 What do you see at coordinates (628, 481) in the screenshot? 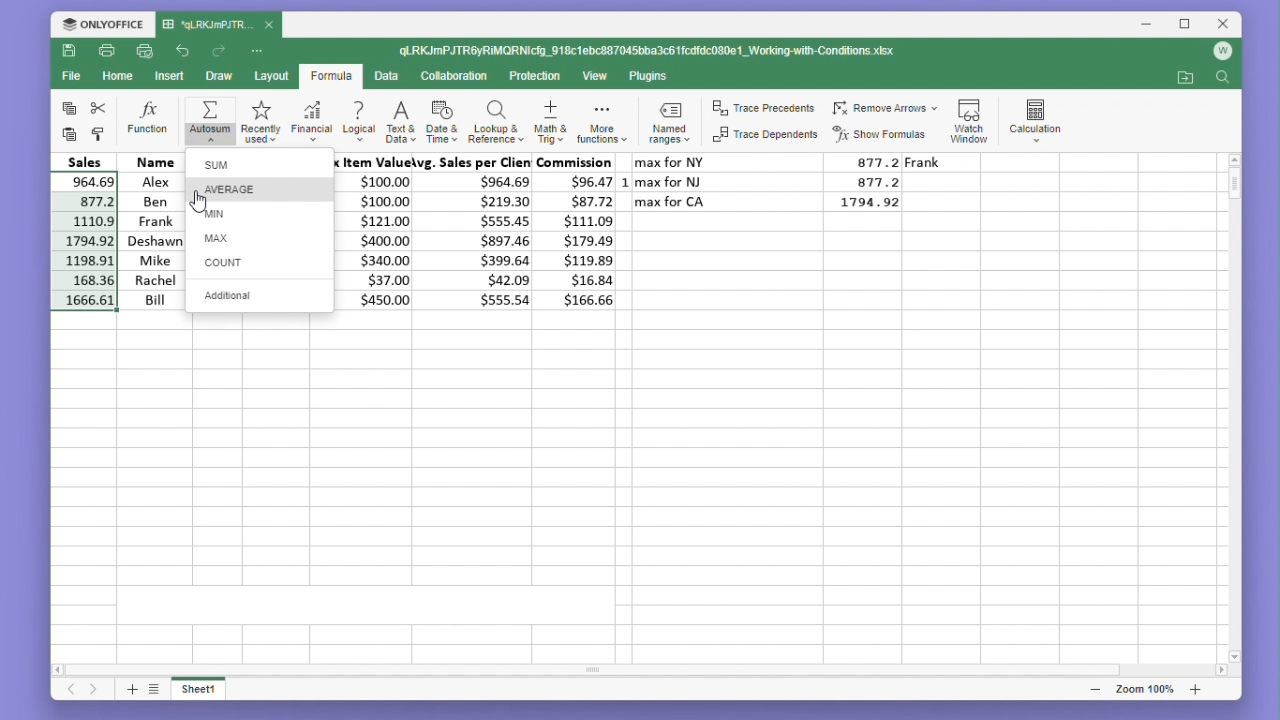
I see `Empty cells` at bounding box center [628, 481].